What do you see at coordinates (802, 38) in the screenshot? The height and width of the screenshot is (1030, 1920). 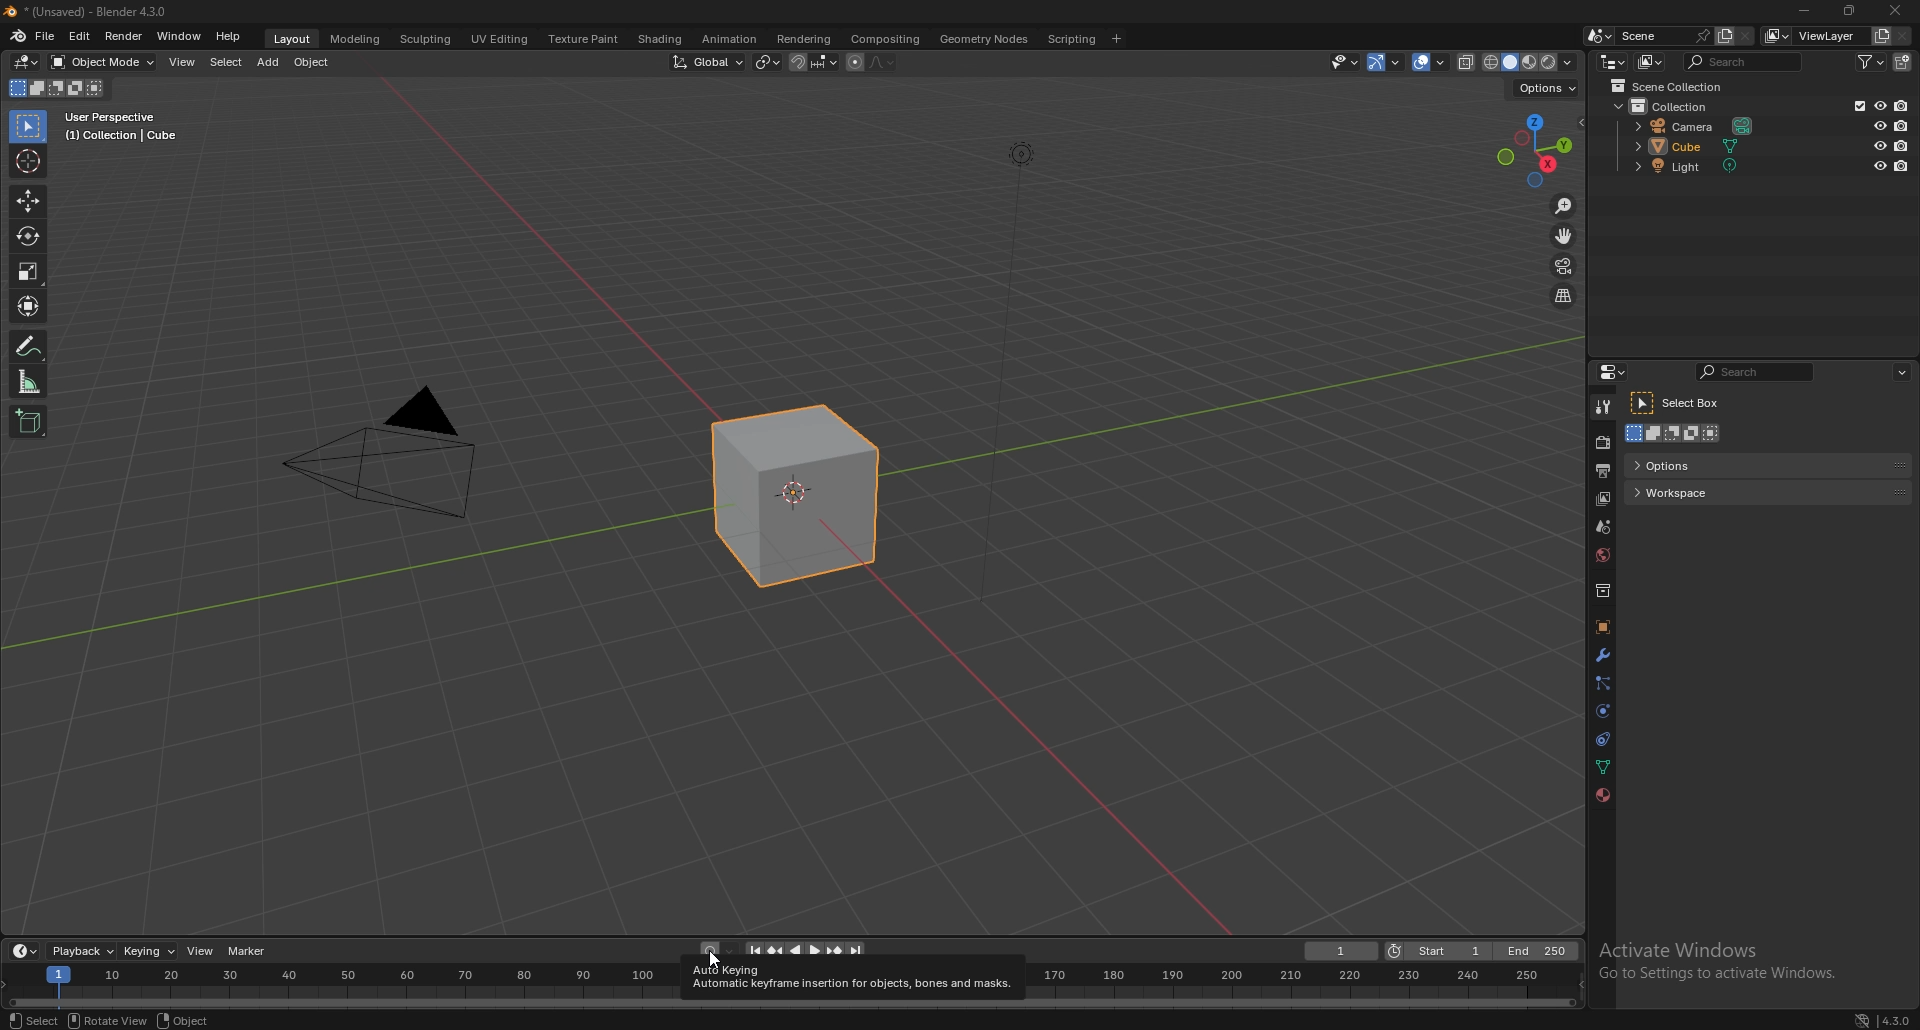 I see `rendering` at bounding box center [802, 38].